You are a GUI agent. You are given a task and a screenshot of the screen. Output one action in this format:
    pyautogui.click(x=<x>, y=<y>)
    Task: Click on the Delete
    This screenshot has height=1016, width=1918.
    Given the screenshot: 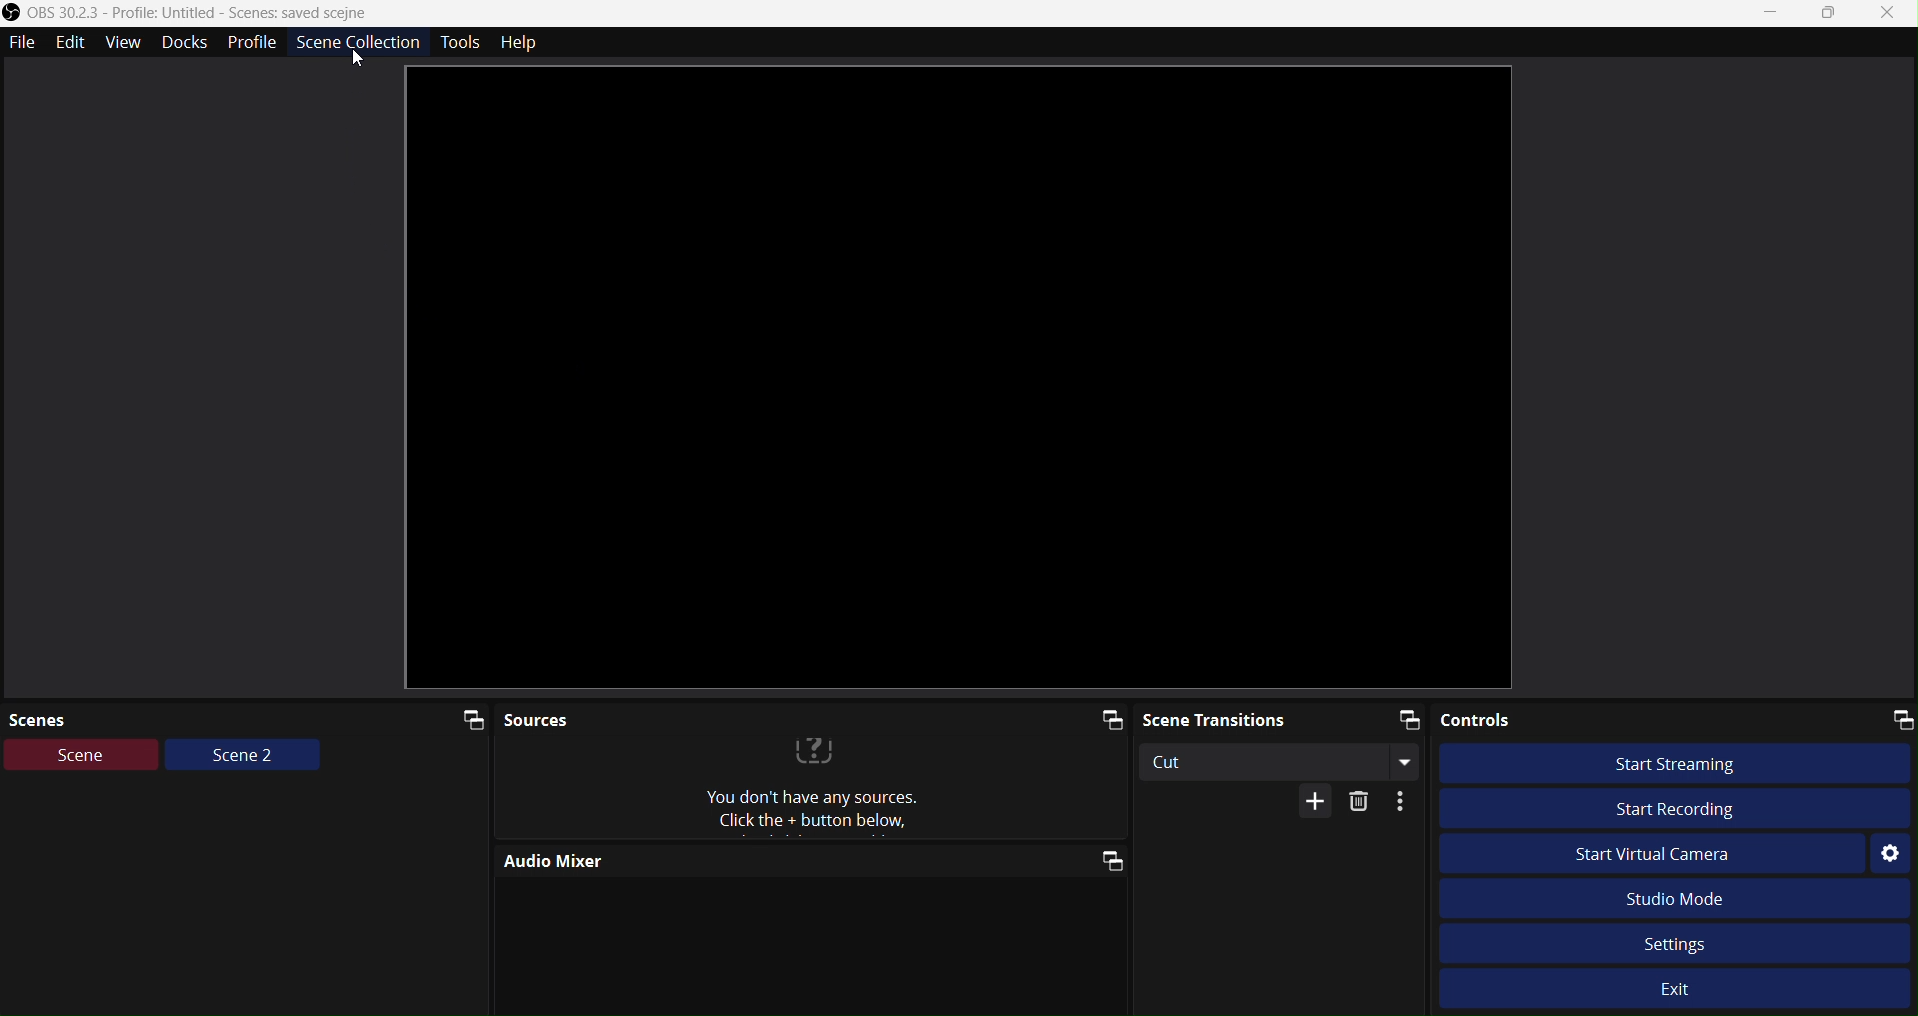 What is the action you would take?
    pyautogui.click(x=1359, y=803)
    